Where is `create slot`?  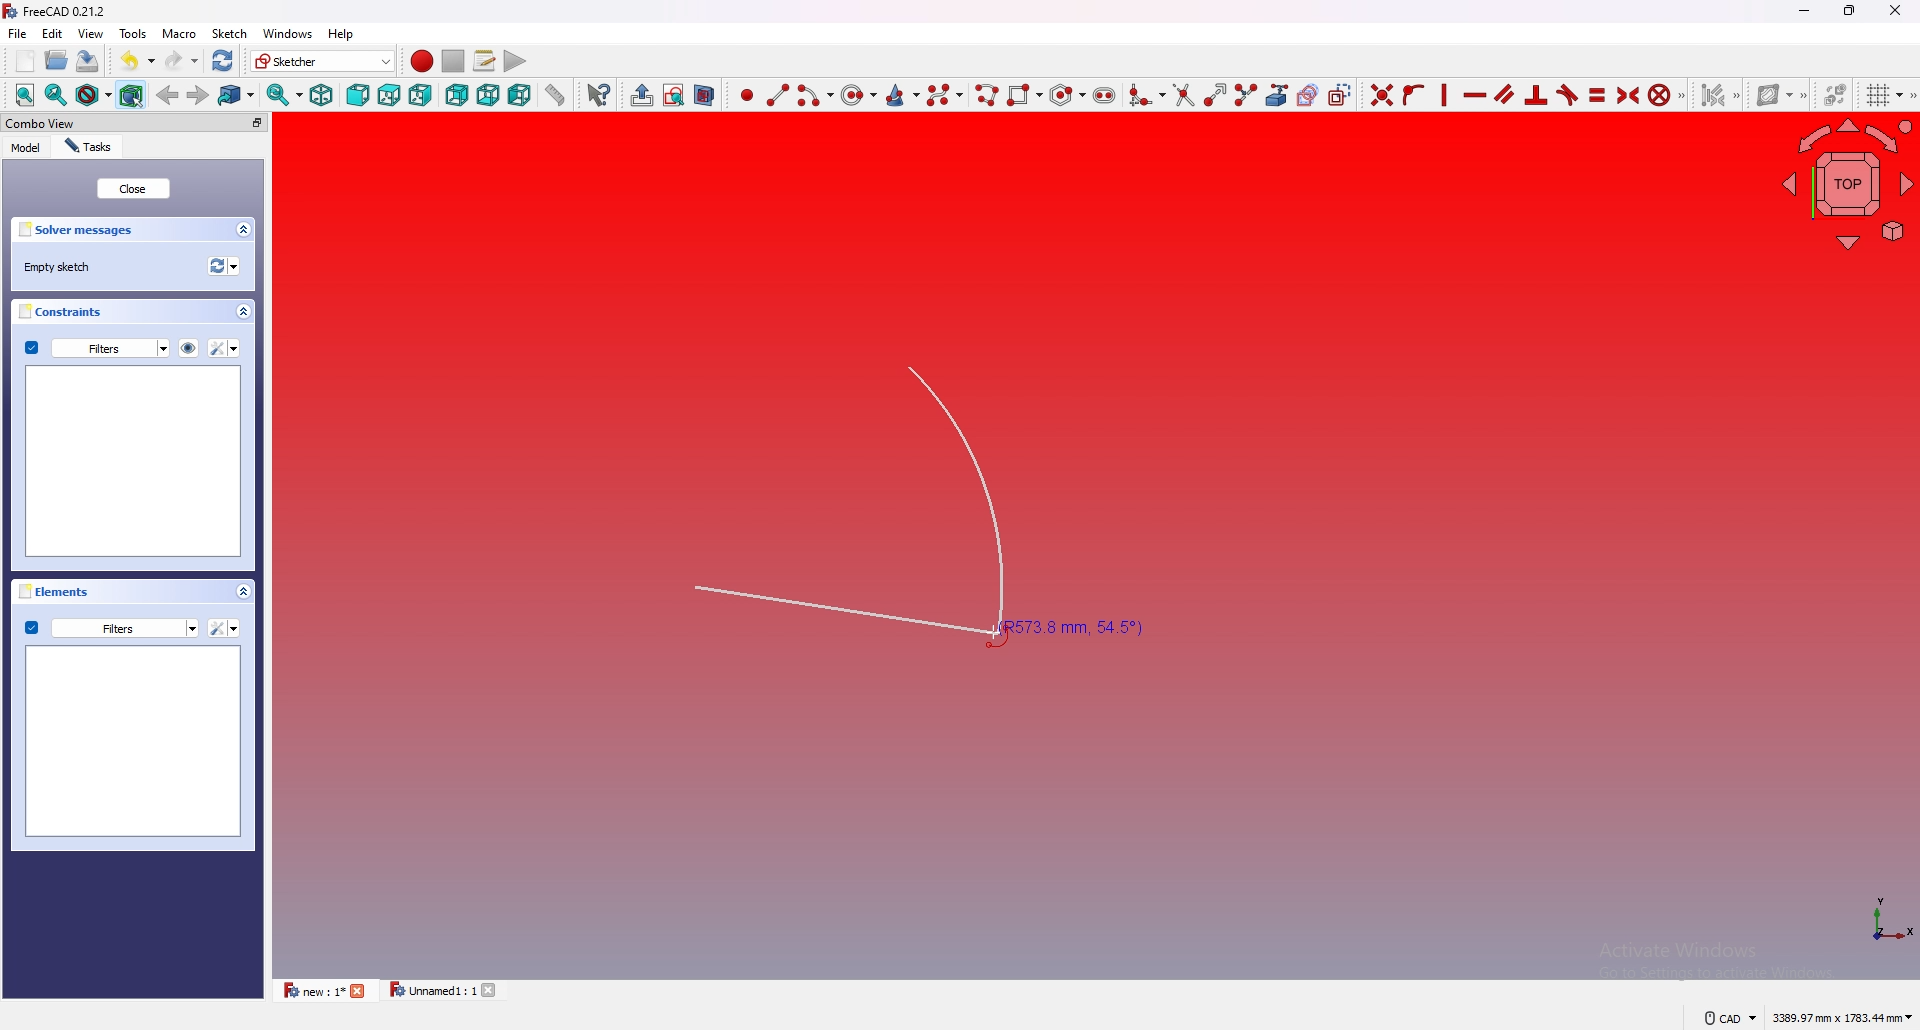 create slot is located at coordinates (1105, 95).